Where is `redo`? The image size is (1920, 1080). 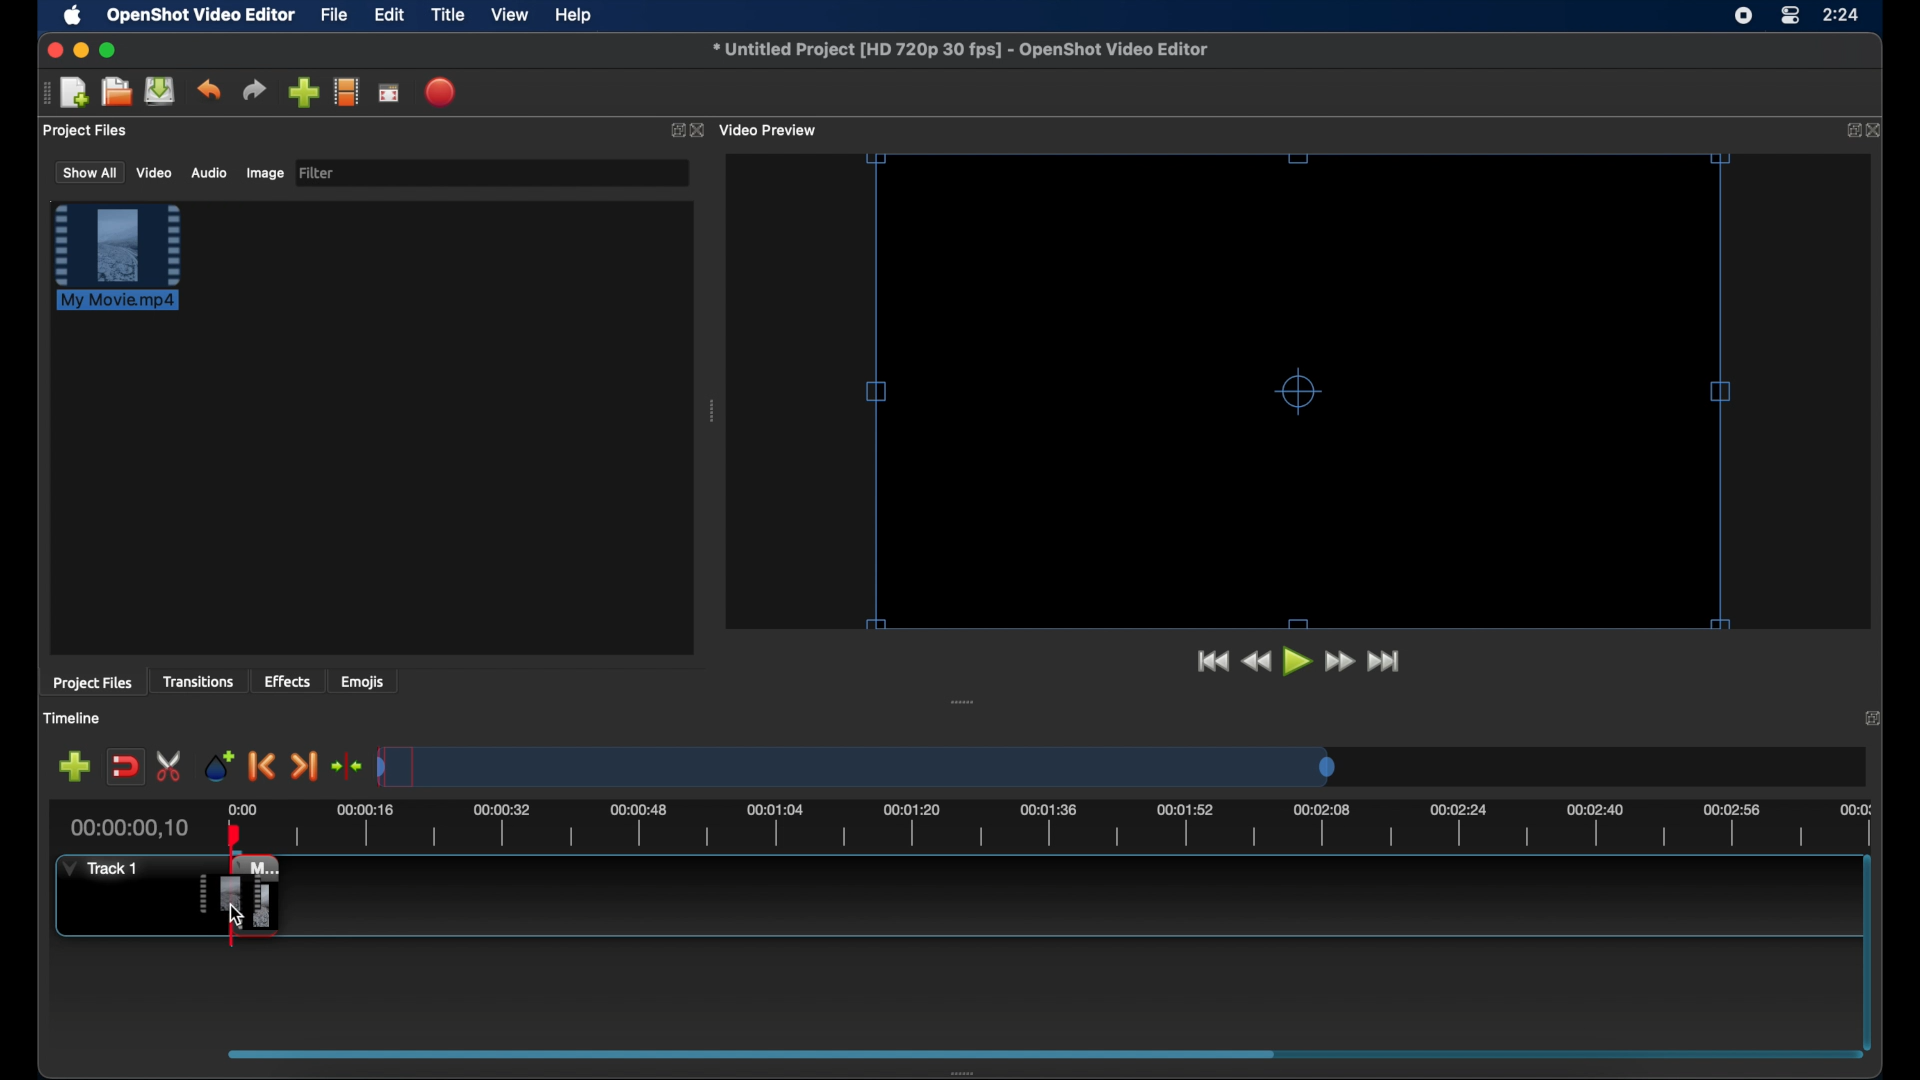 redo is located at coordinates (254, 90).